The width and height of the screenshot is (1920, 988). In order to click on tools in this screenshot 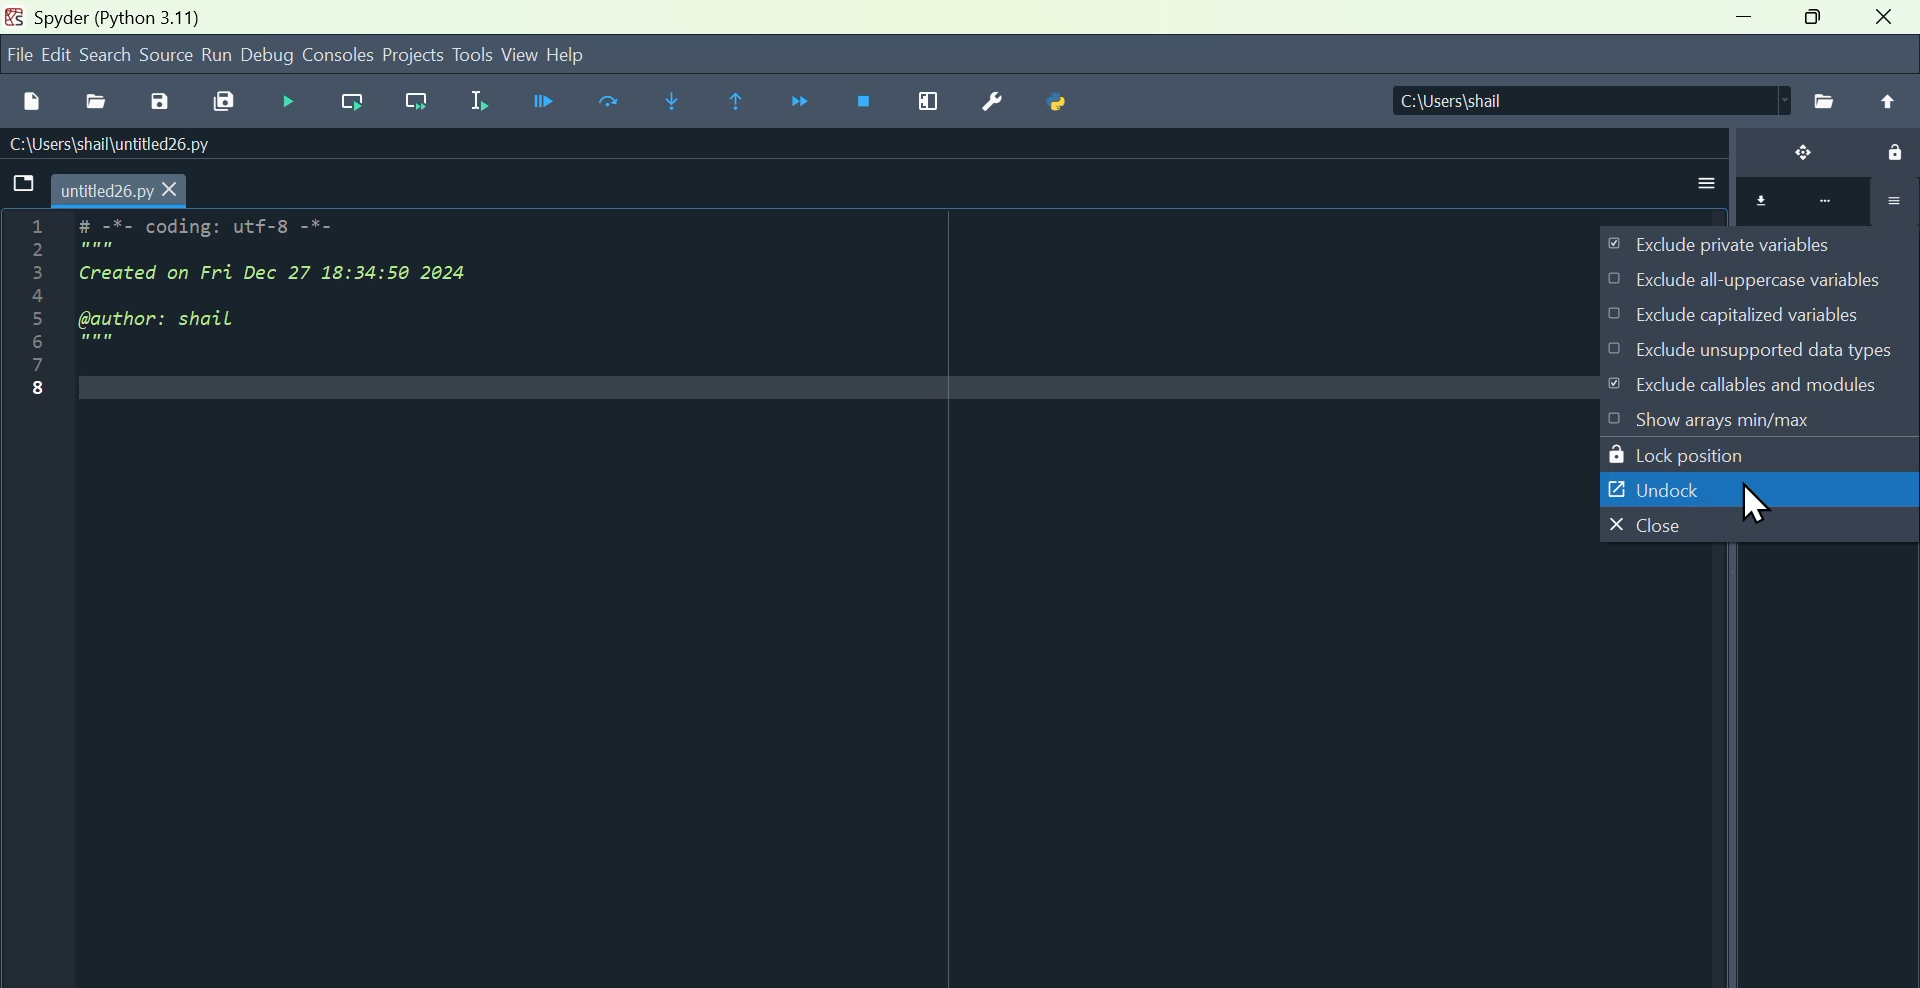, I will do `click(473, 54)`.